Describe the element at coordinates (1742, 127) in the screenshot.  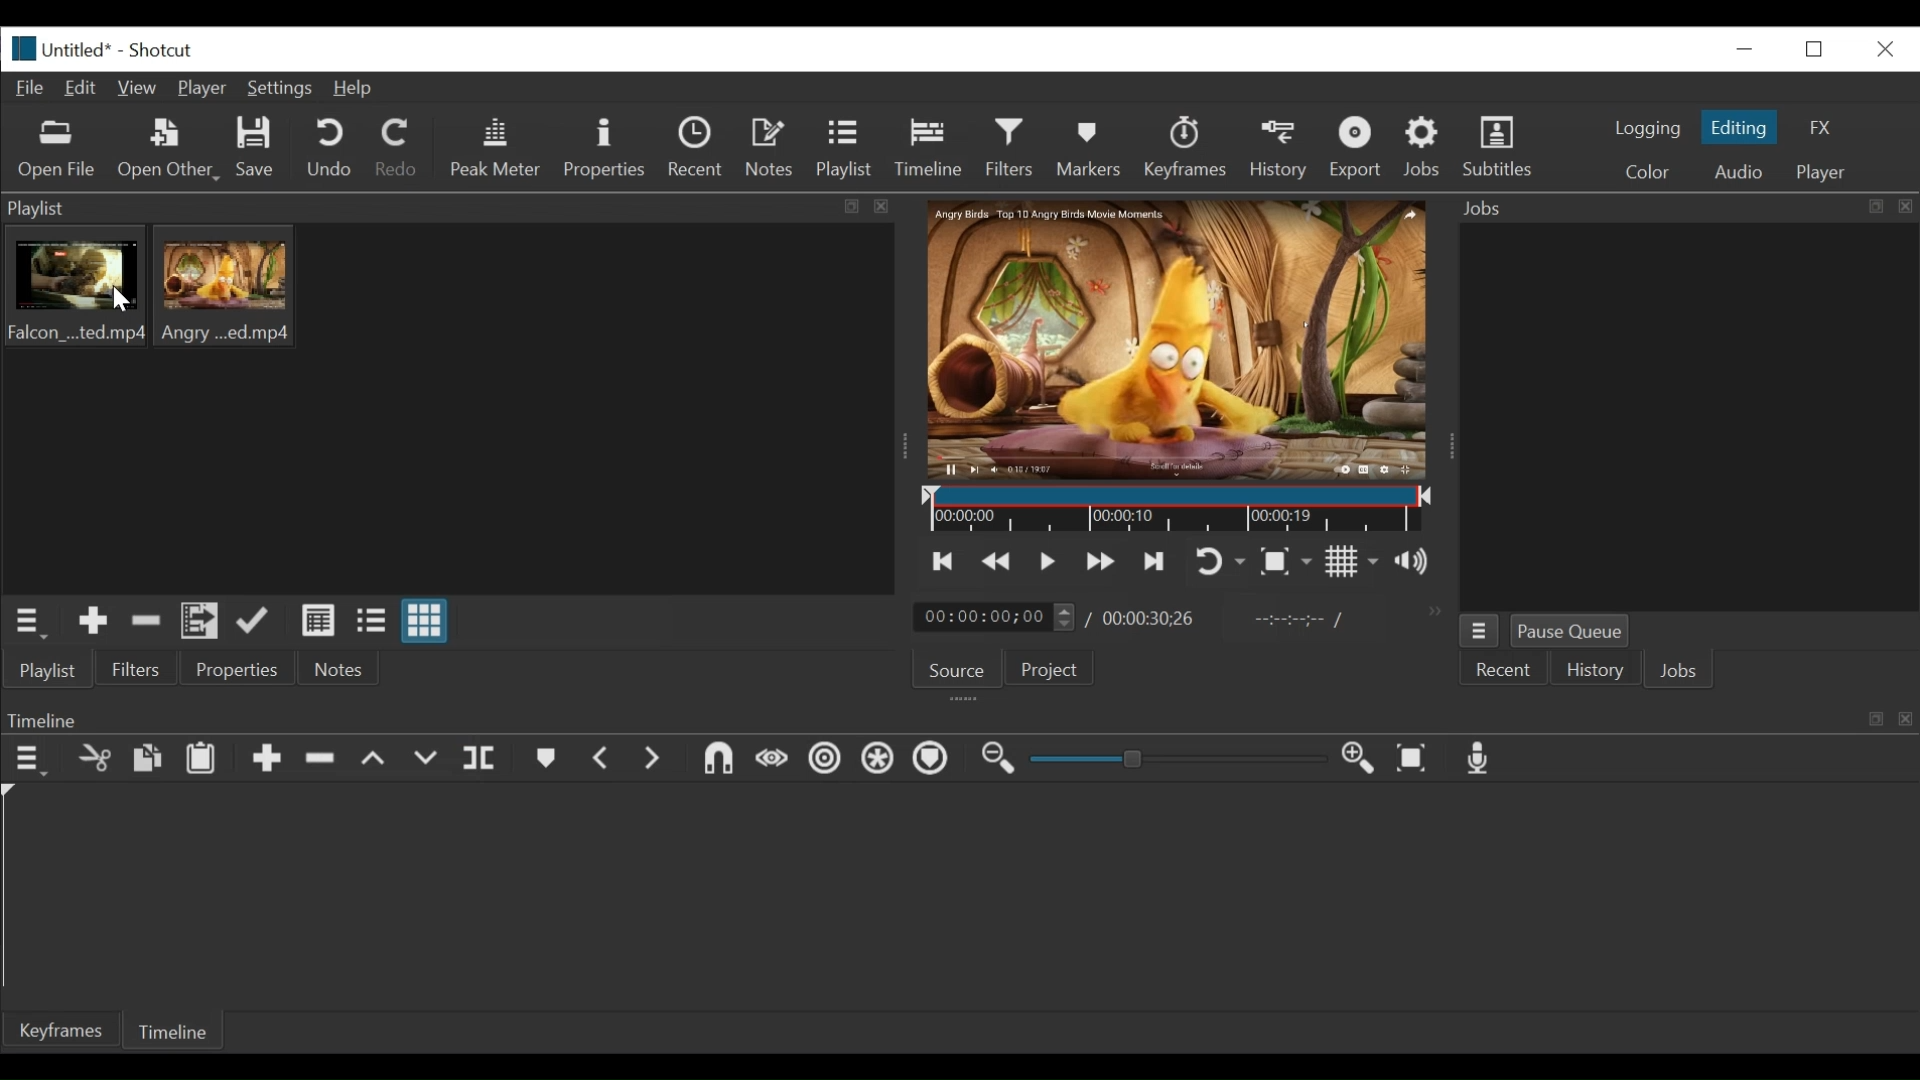
I see `Editing` at that location.